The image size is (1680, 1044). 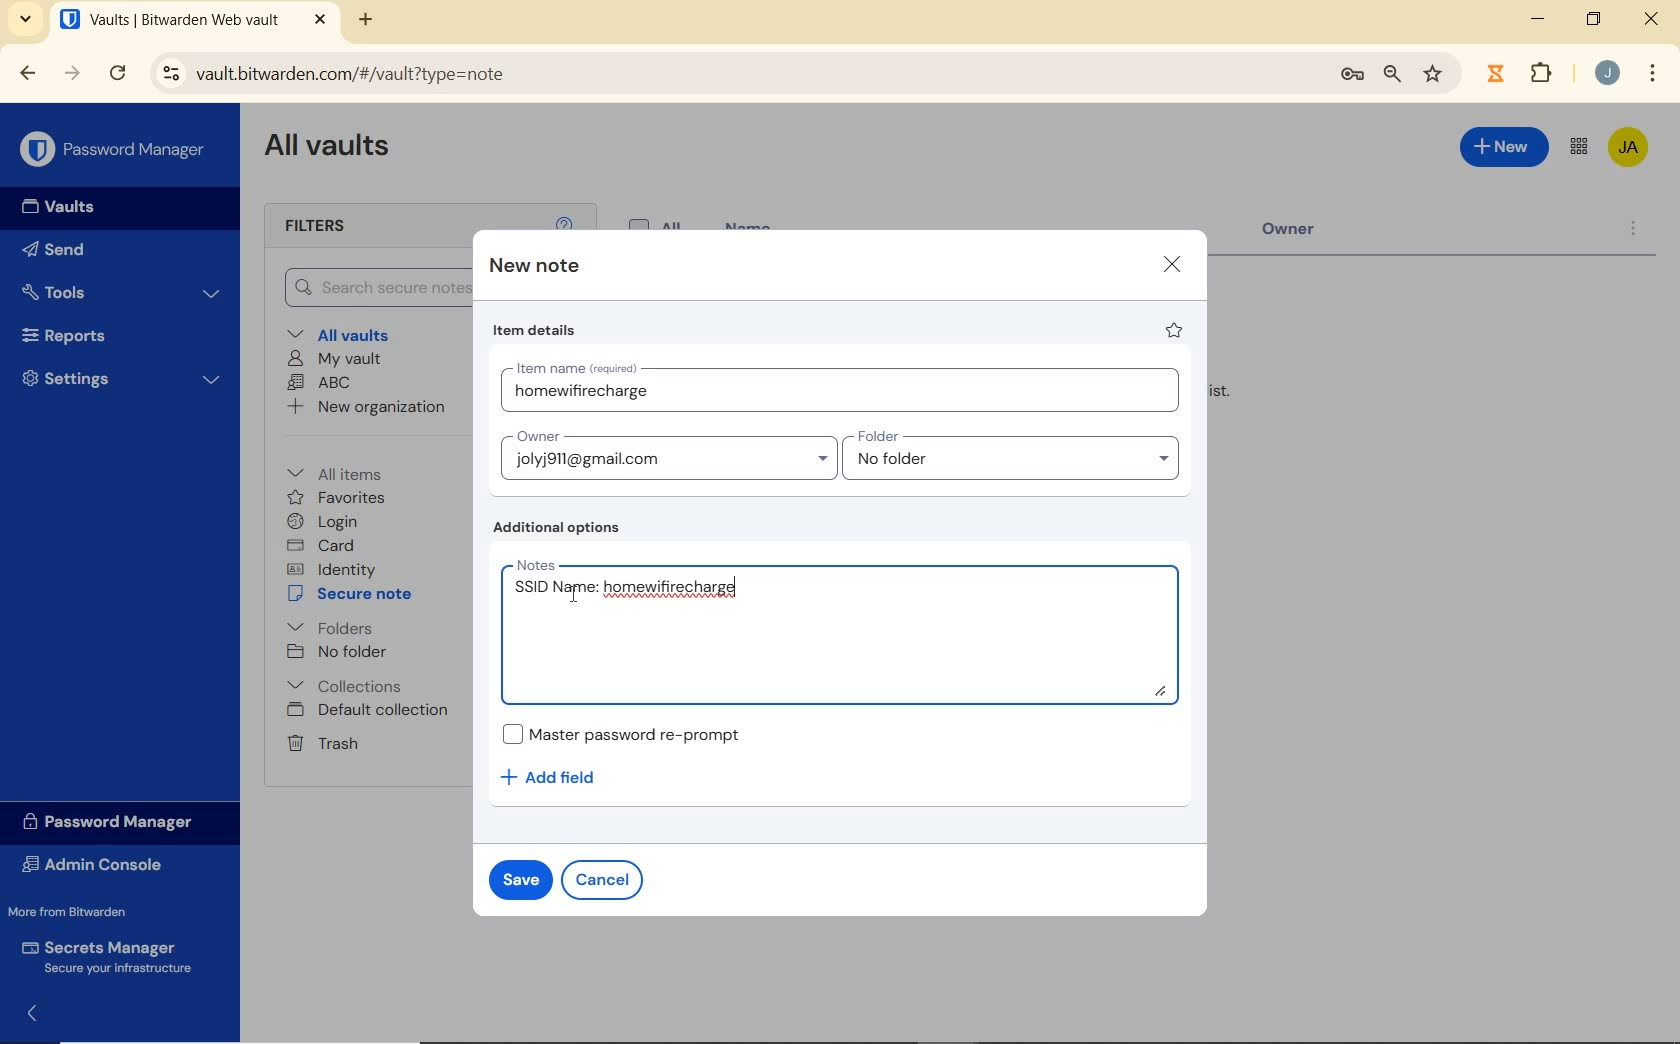 What do you see at coordinates (1171, 265) in the screenshot?
I see `close` at bounding box center [1171, 265].